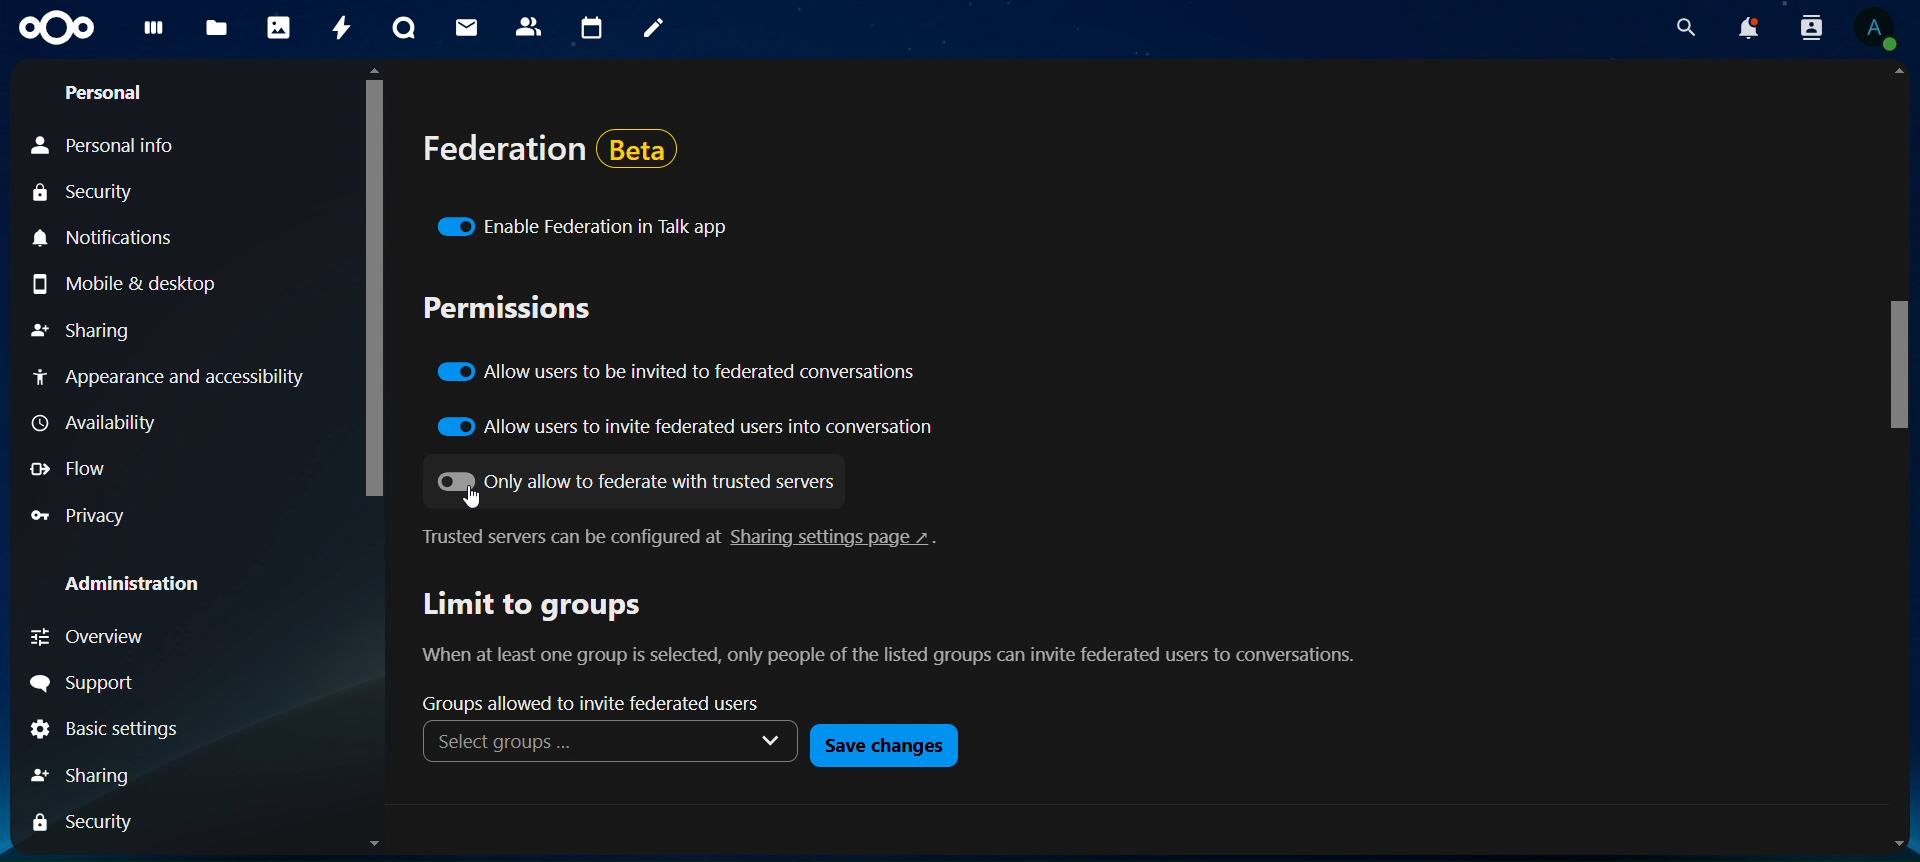  Describe the element at coordinates (87, 519) in the screenshot. I see `privacy` at that location.